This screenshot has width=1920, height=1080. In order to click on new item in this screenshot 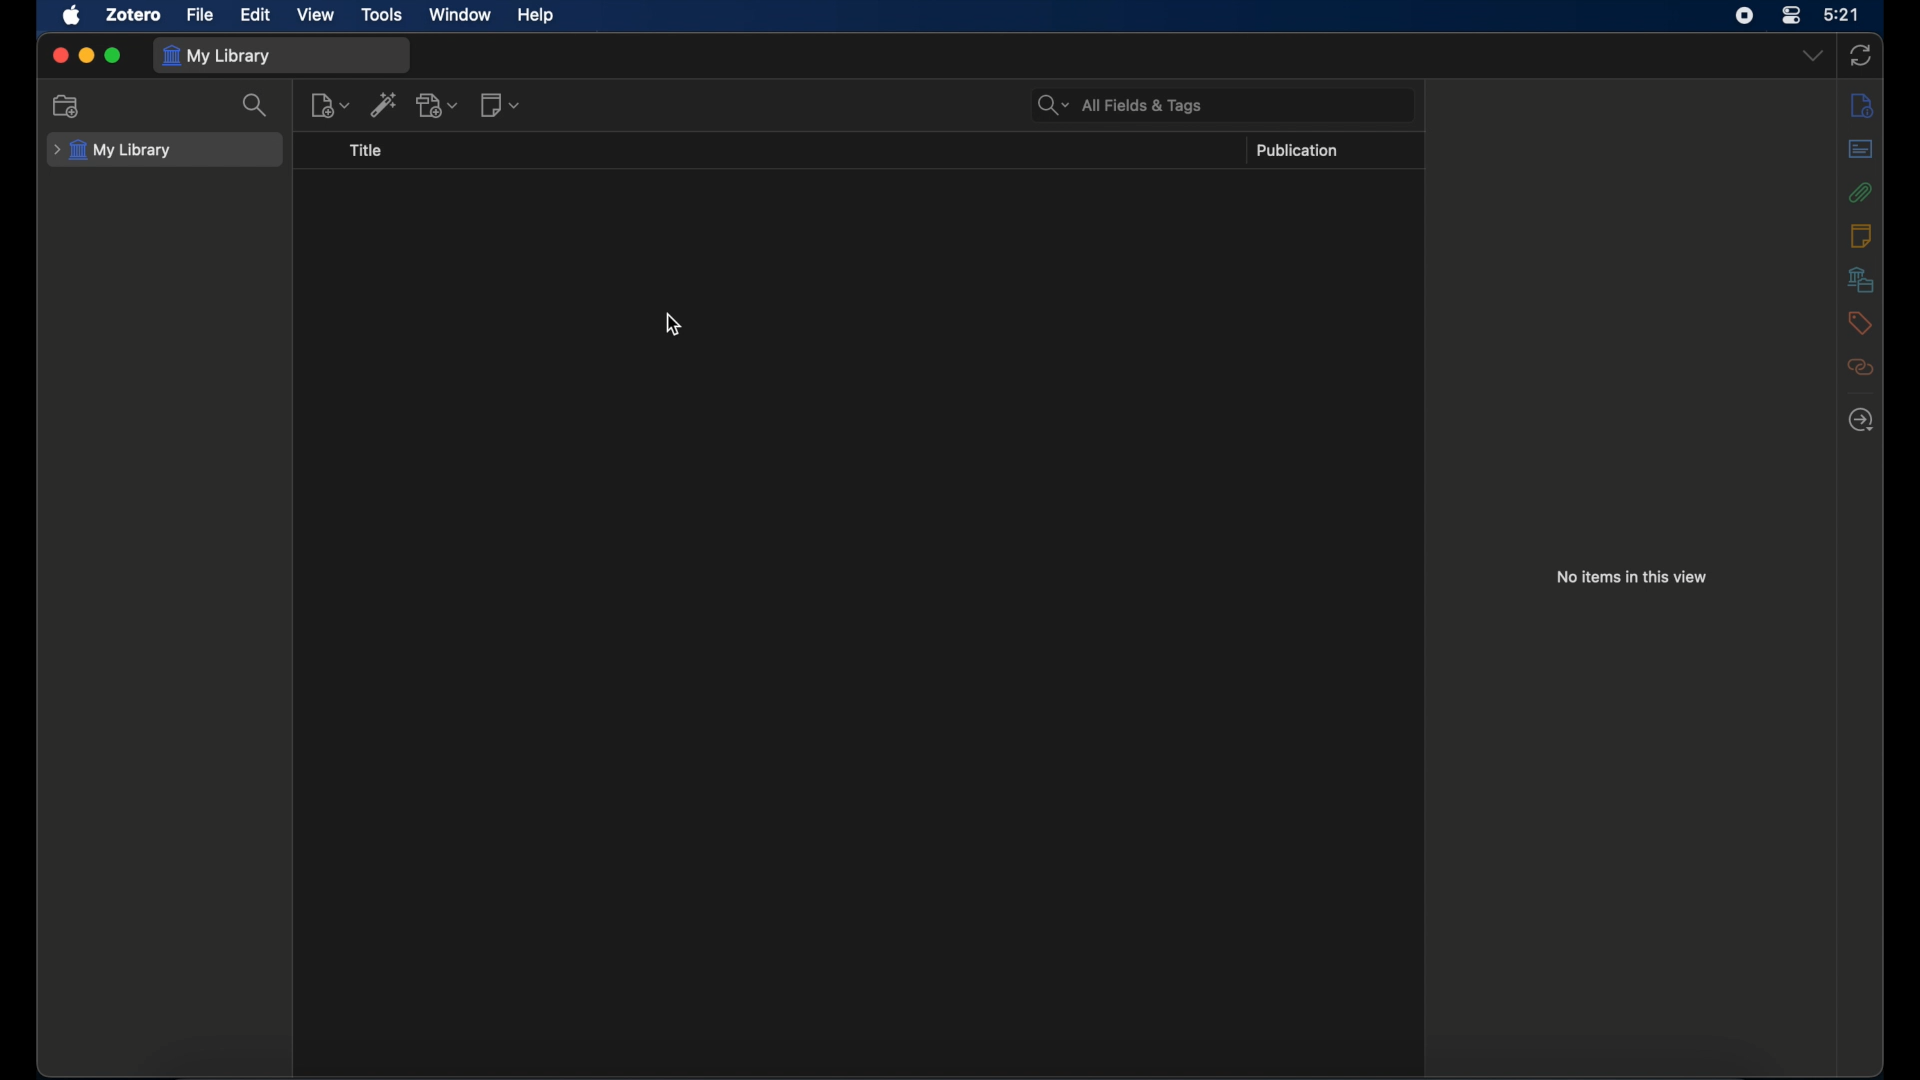, I will do `click(331, 106)`.